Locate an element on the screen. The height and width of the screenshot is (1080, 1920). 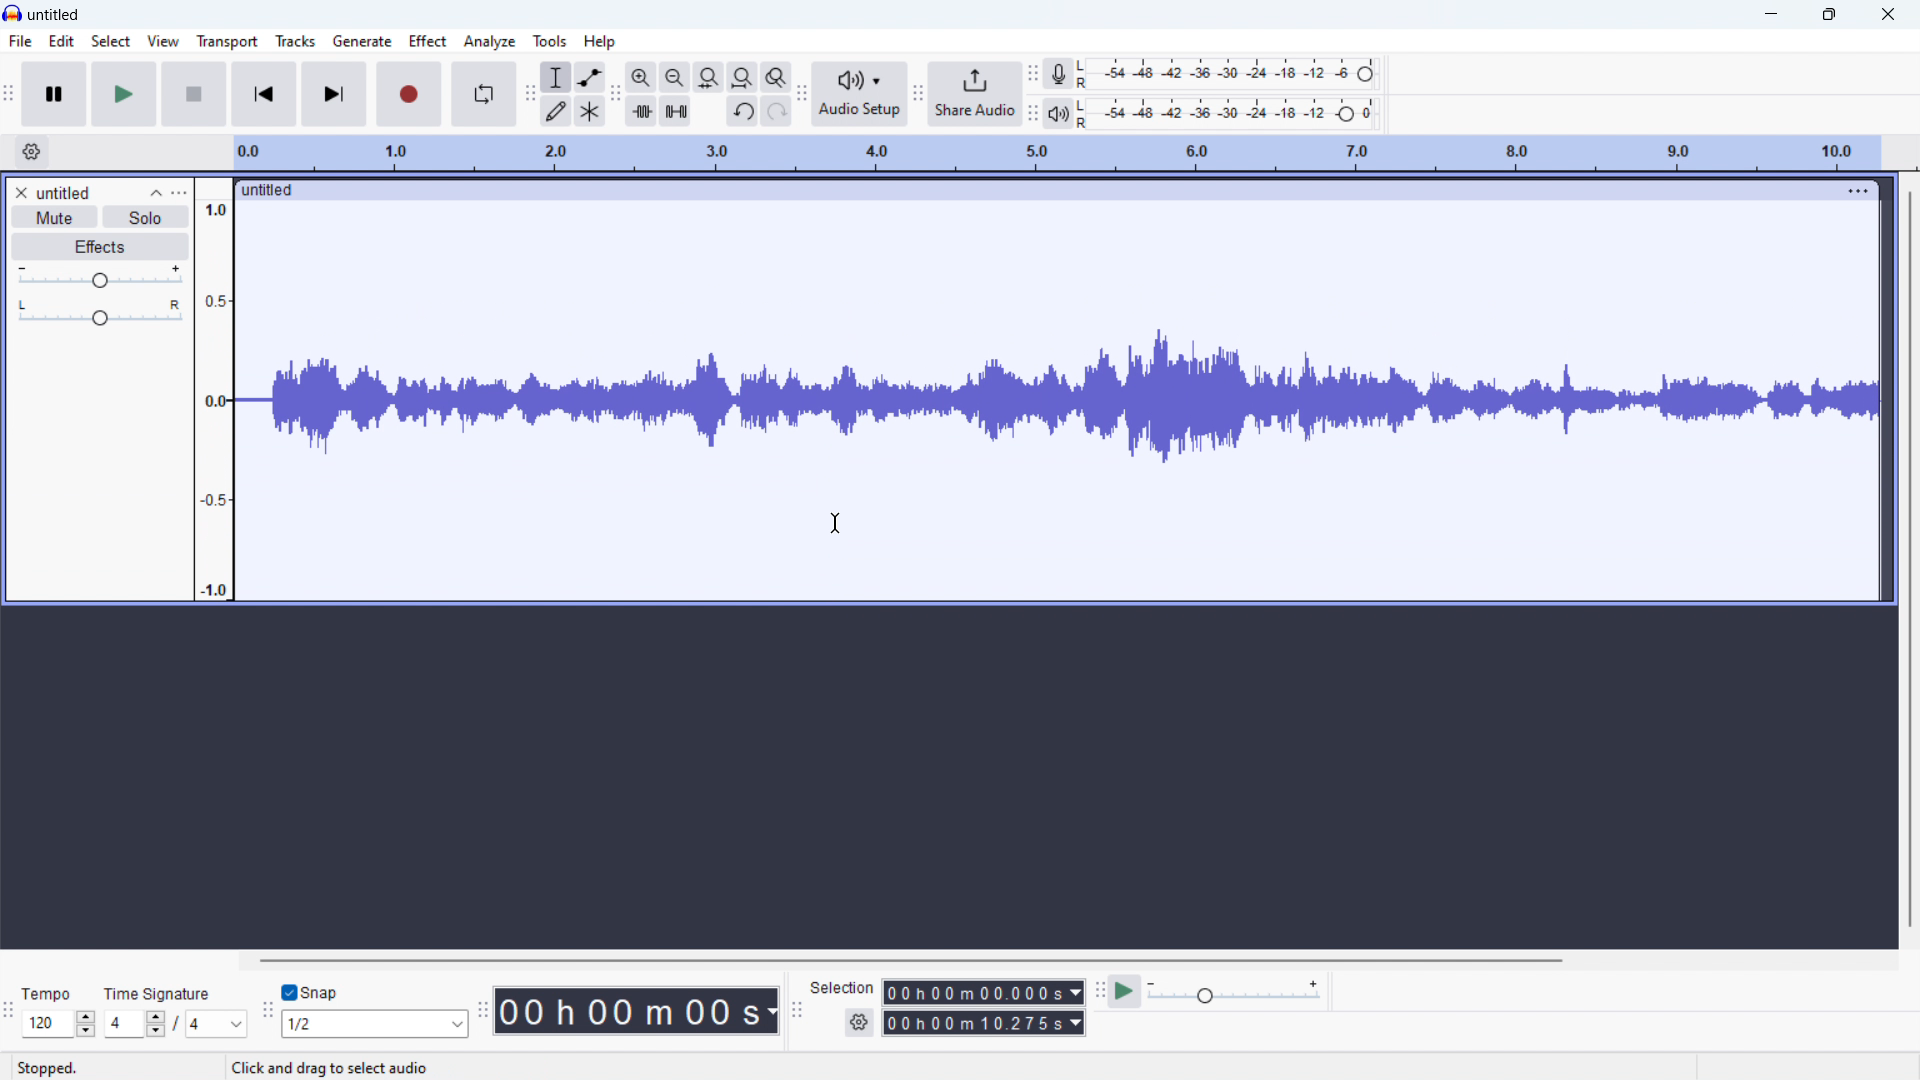
vertical scrollbar is located at coordinates (1911, 559).